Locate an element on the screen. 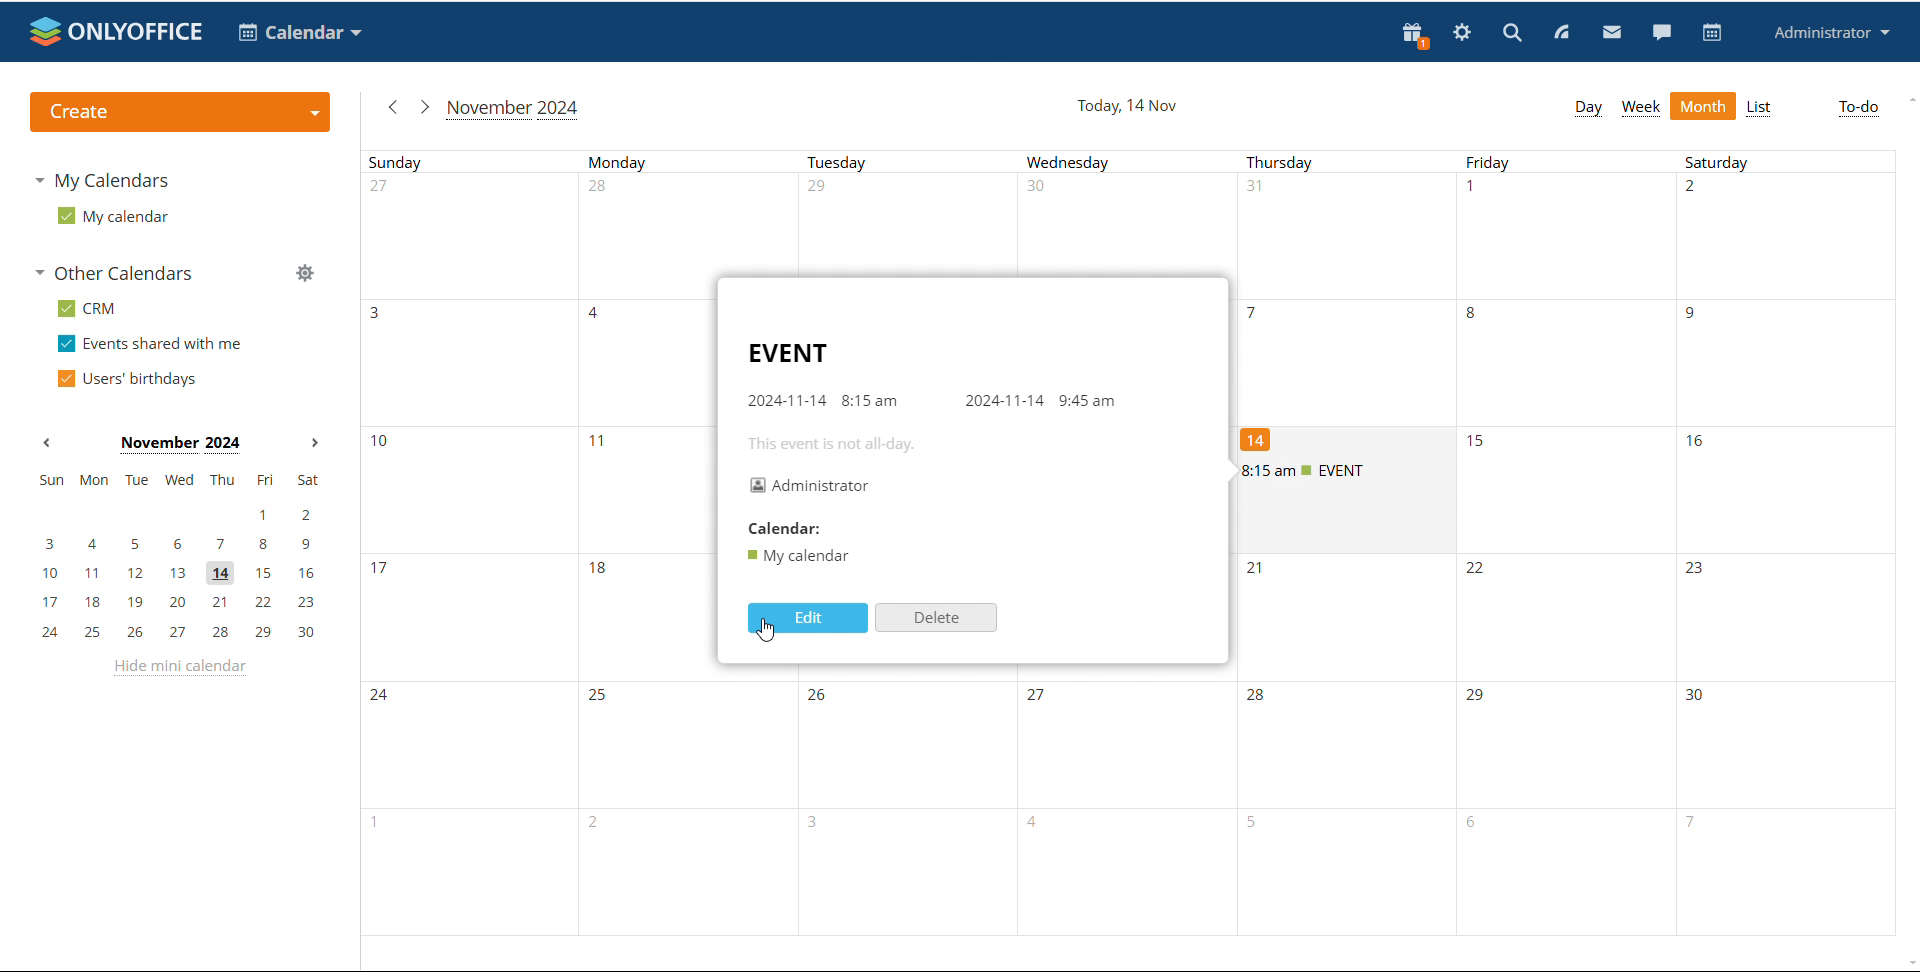 Image resolution: width=1920 pixels, height=972 pixels. settings is located at coordinates (1463, 33).